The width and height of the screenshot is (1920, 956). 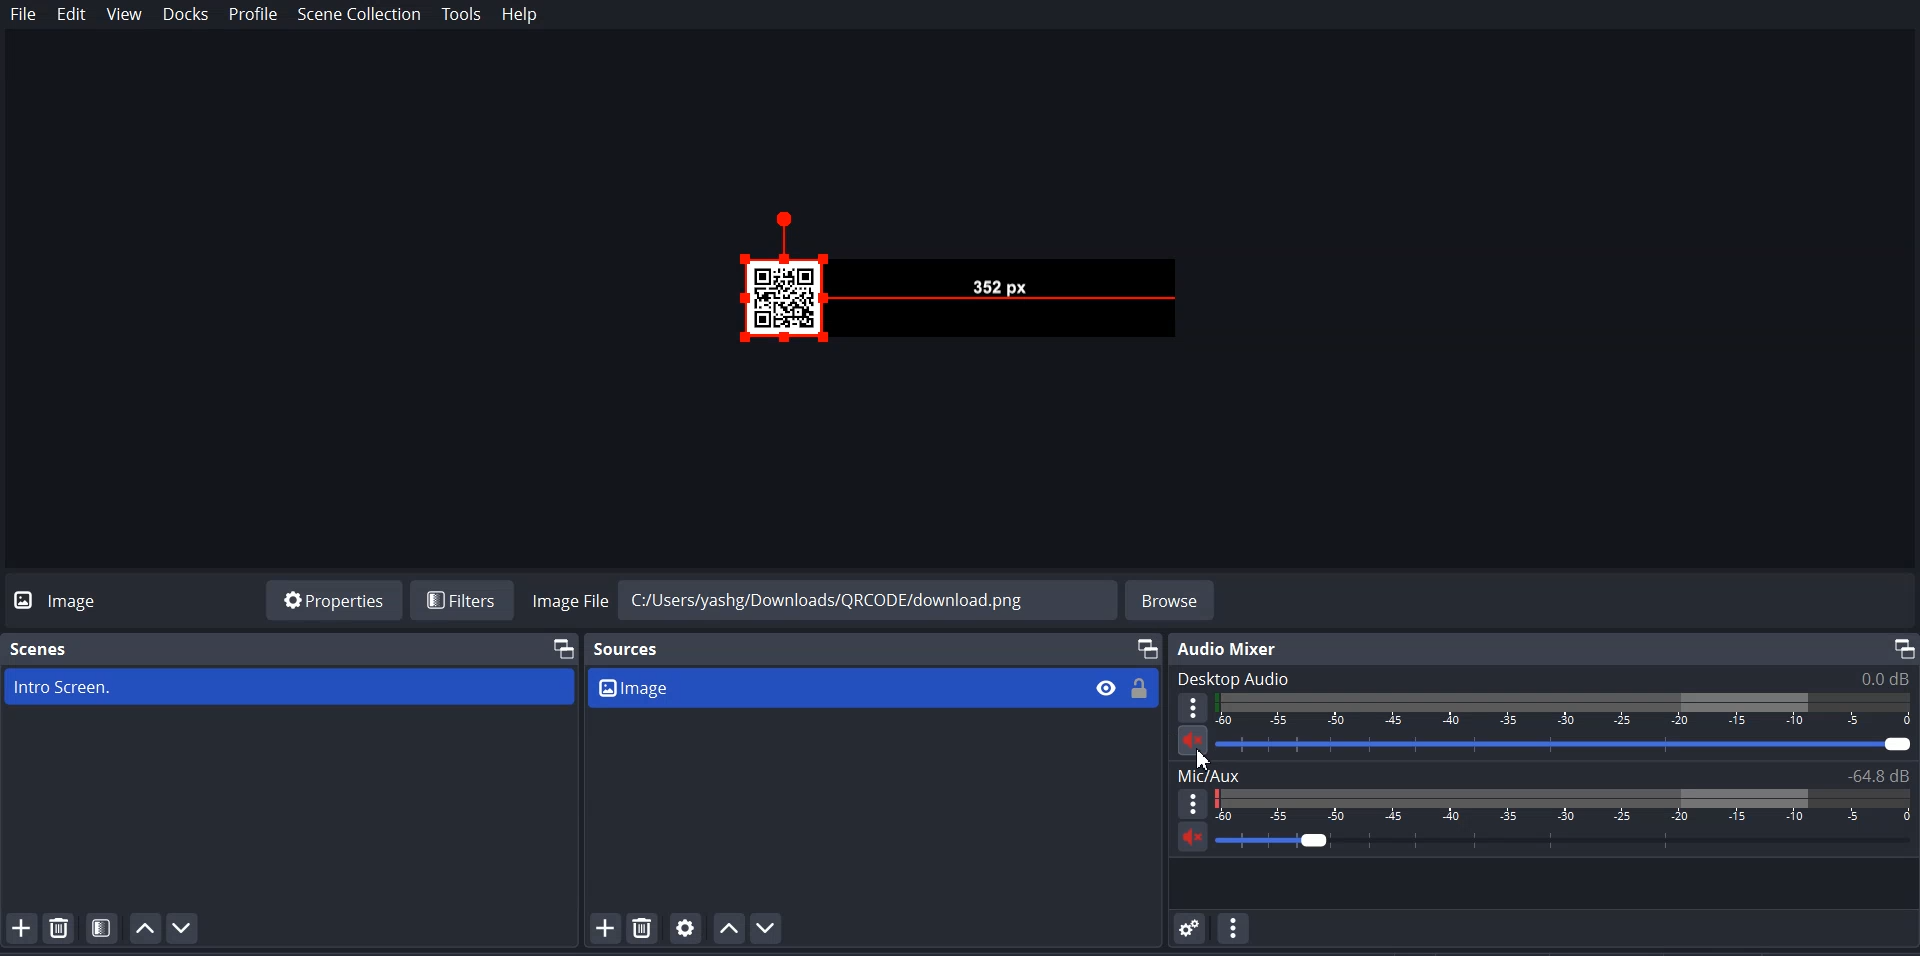 What do you see at coordinates (605, 928) in the screenshot?
I see `Add Source` at bounding box center [605, 928].